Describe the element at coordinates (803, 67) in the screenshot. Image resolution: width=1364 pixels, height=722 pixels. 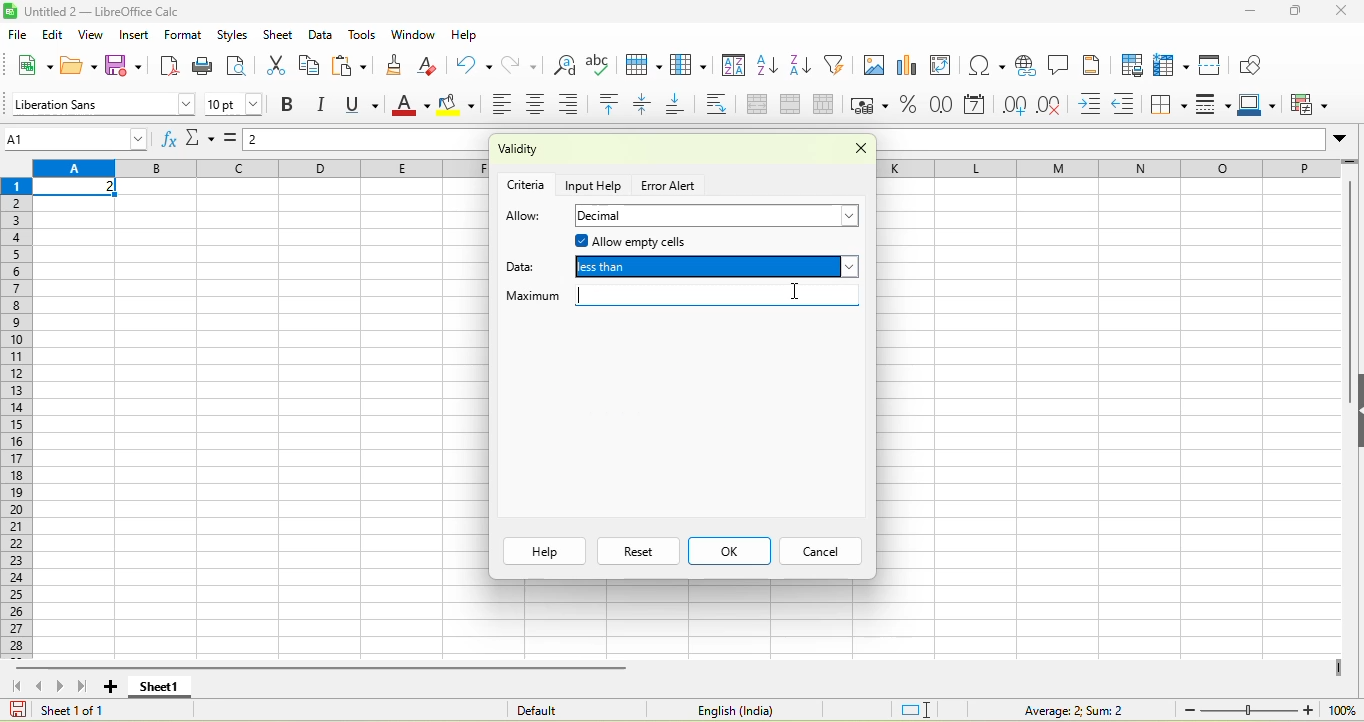
I see `sort descending` at that location.